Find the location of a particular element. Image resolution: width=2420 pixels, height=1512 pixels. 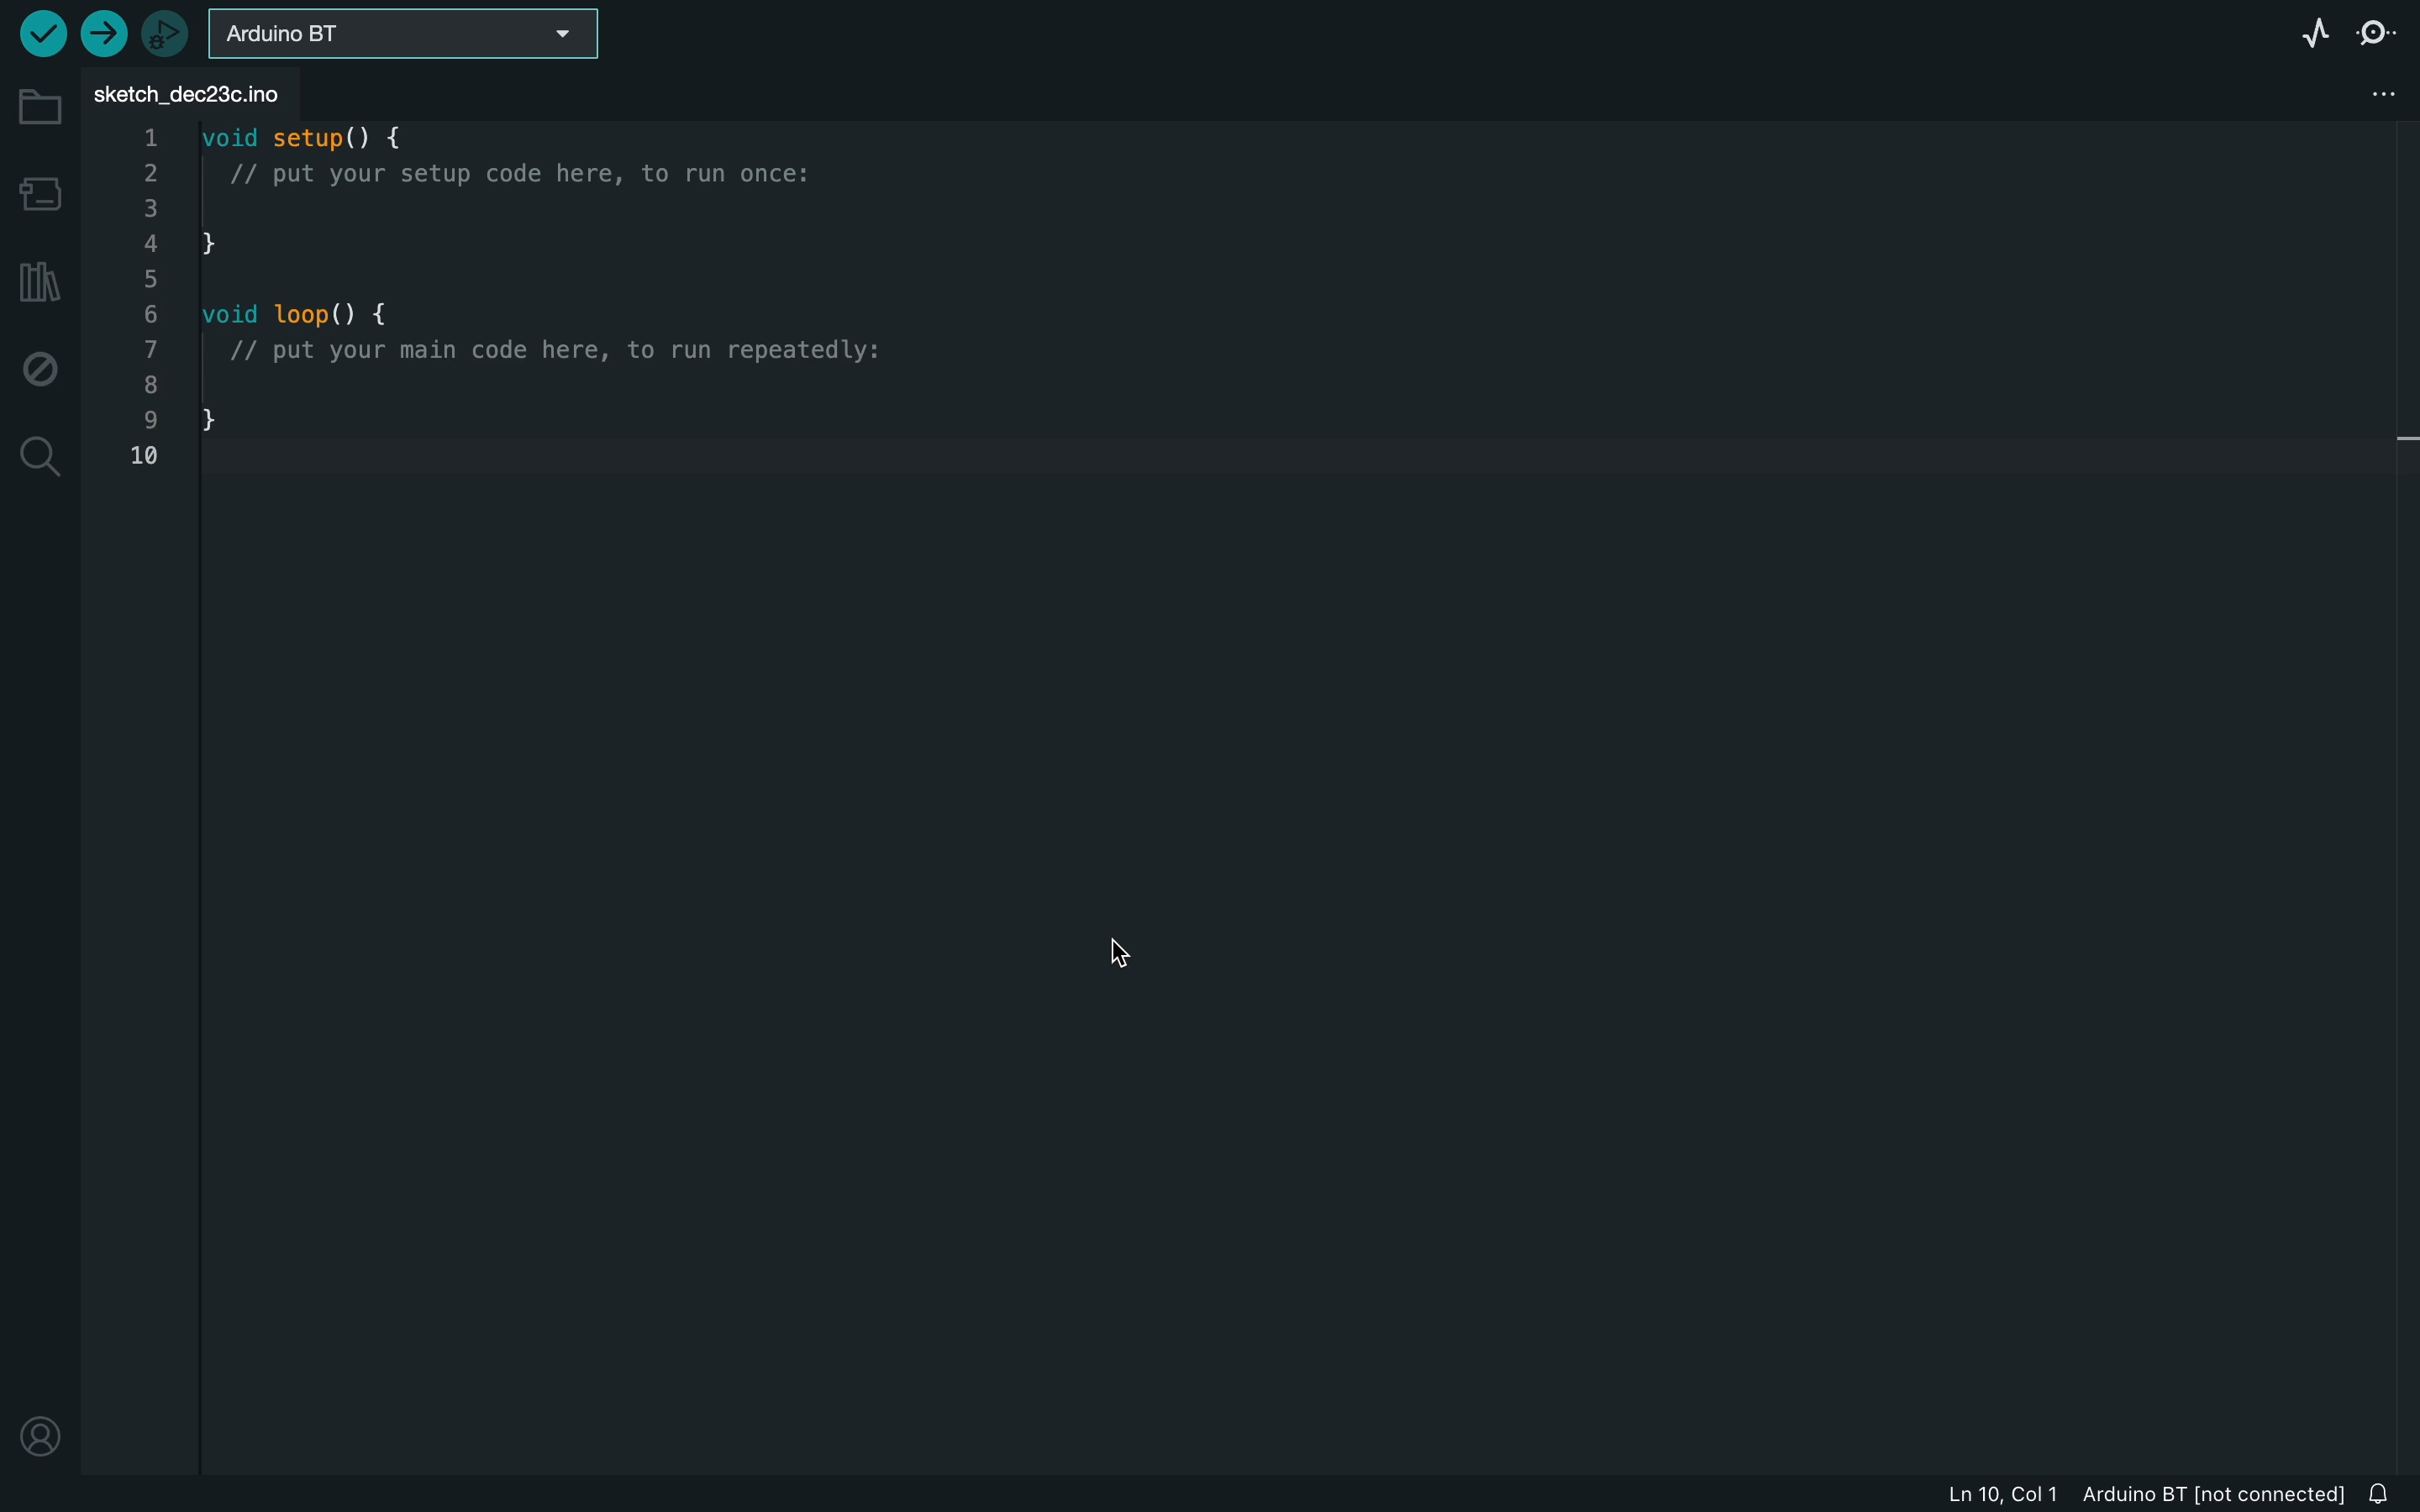

file tab is located at coordinates (232, 96).